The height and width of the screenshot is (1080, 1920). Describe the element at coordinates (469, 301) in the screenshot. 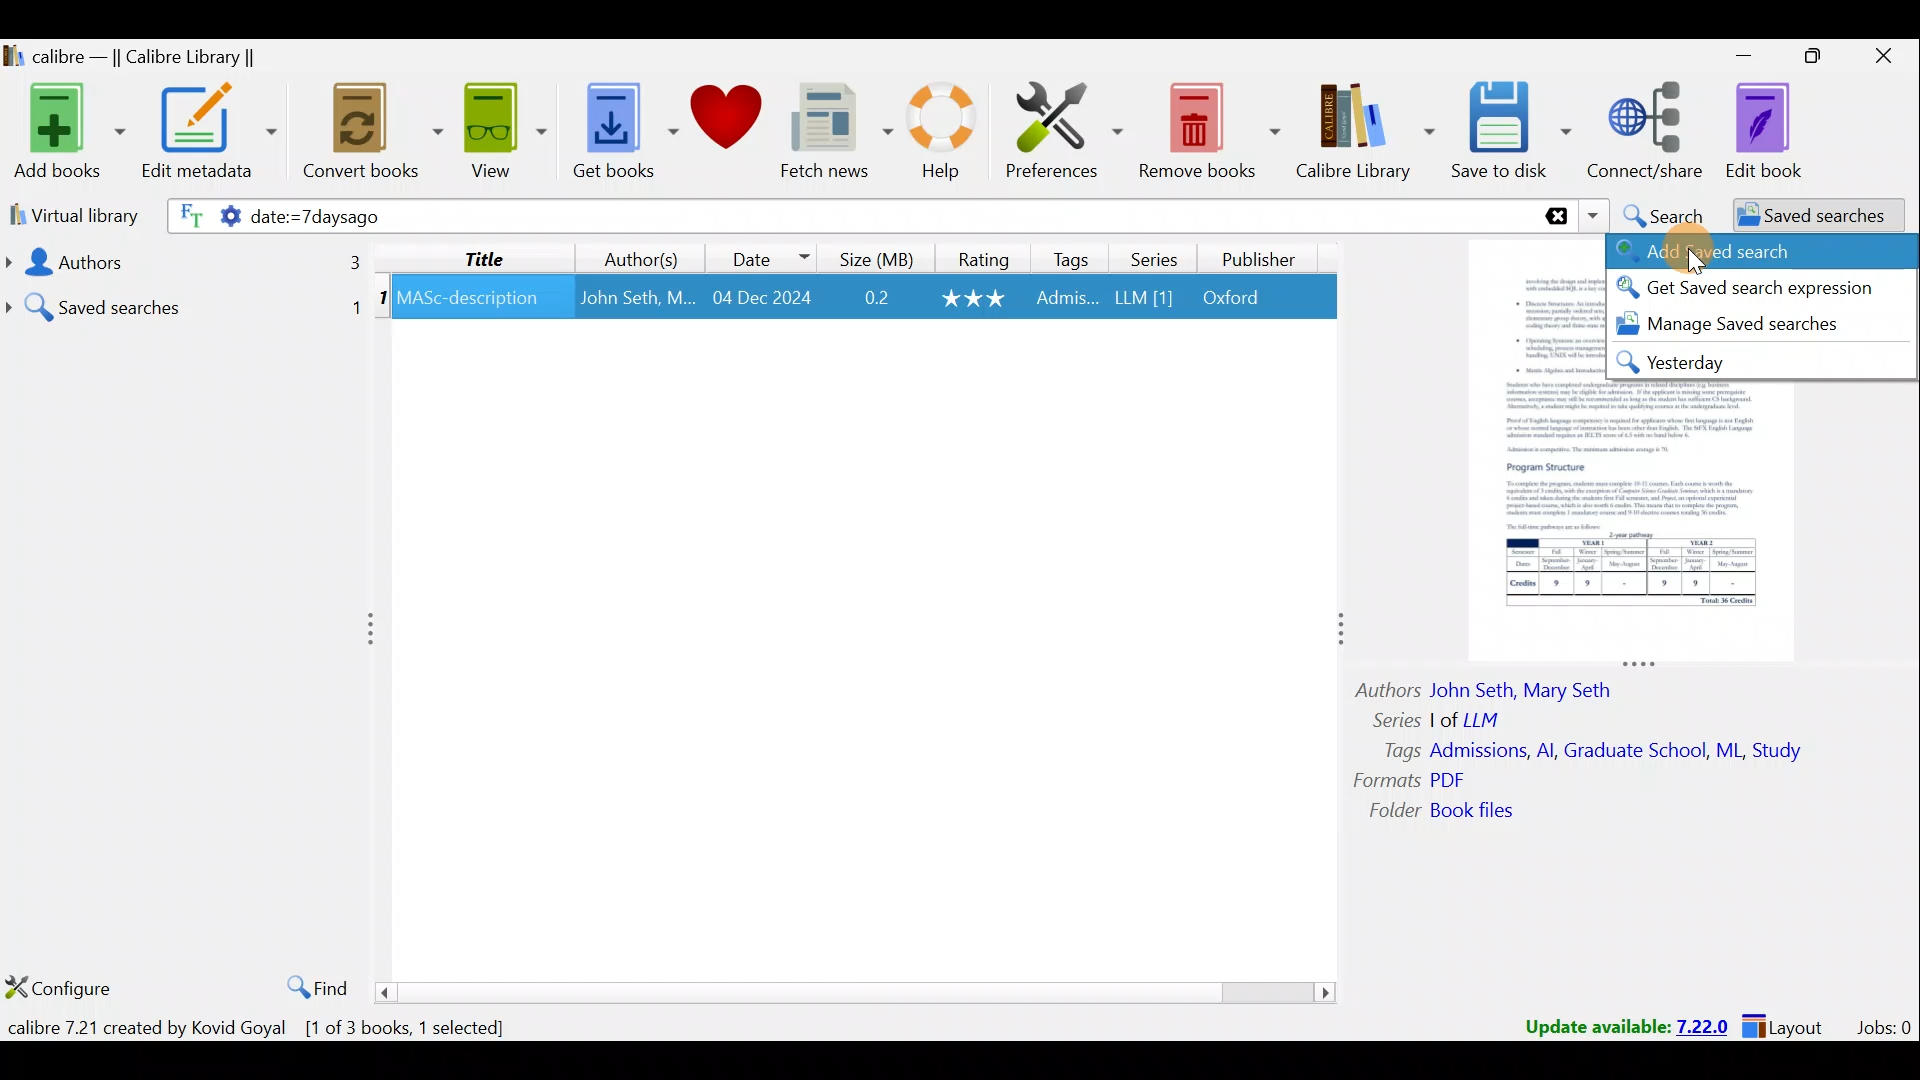

I see `MASc-description` at that location.